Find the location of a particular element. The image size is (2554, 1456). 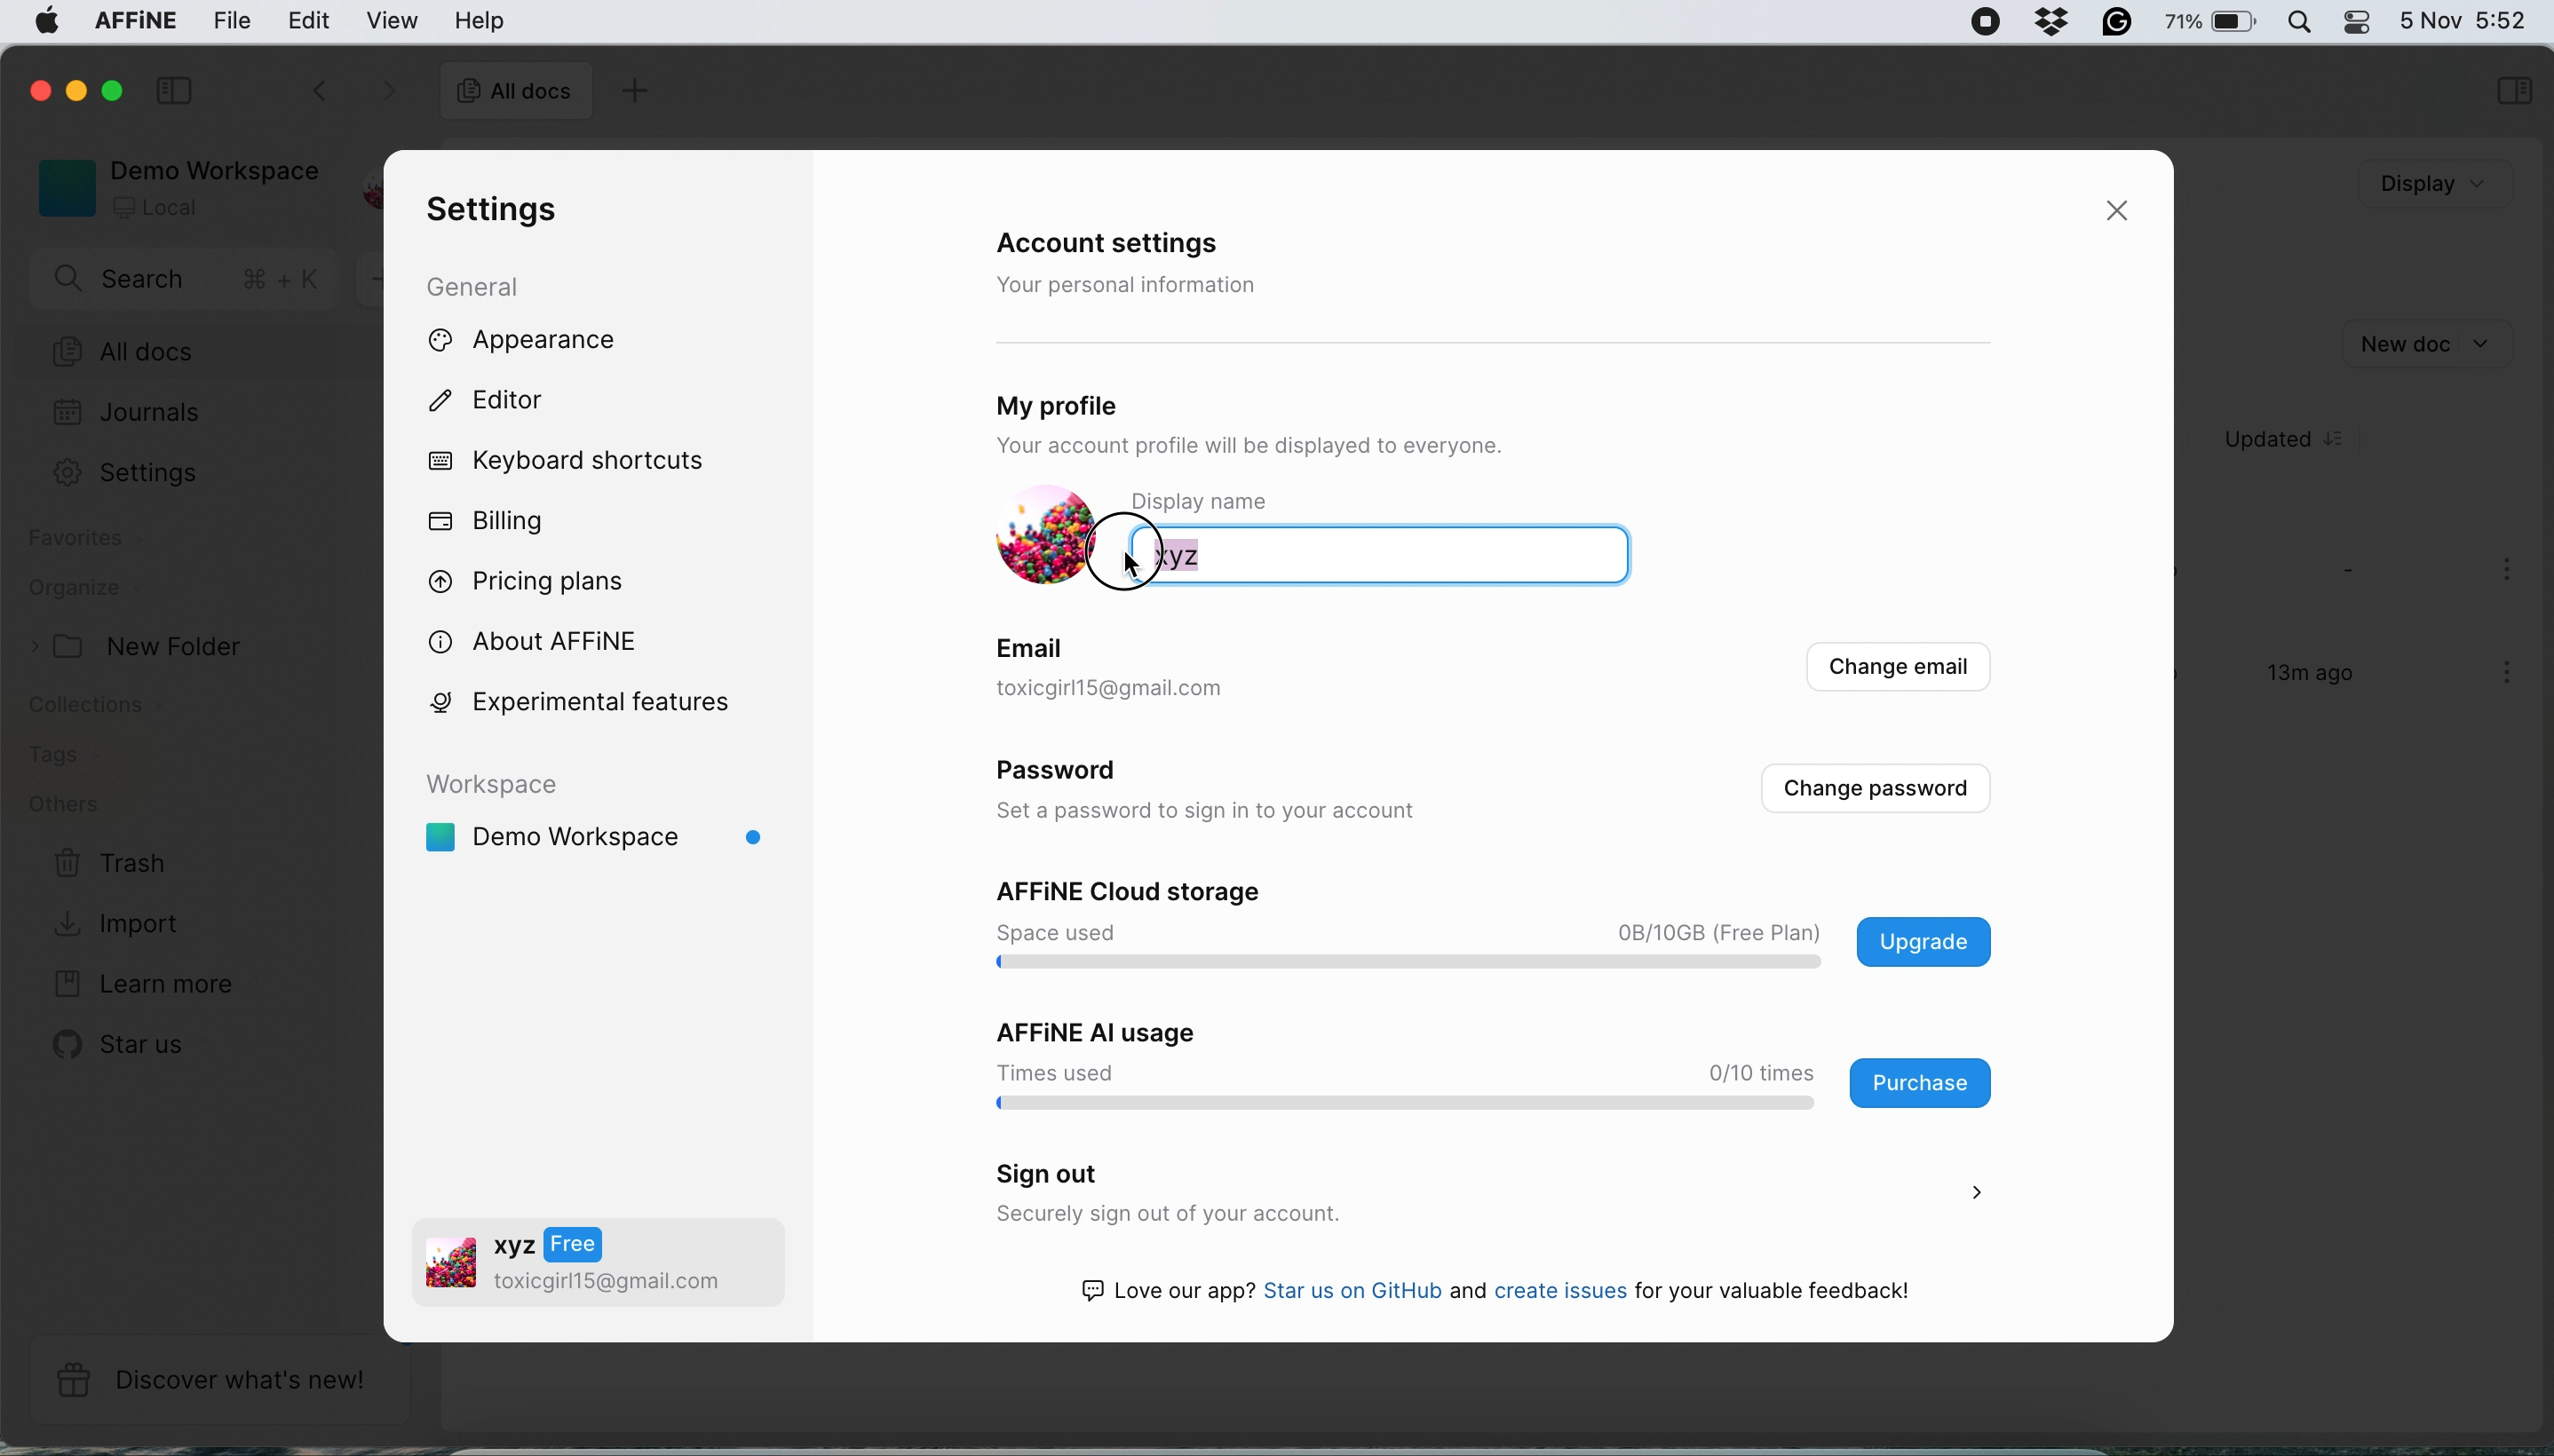

settings is located at coordinates (486, 211).